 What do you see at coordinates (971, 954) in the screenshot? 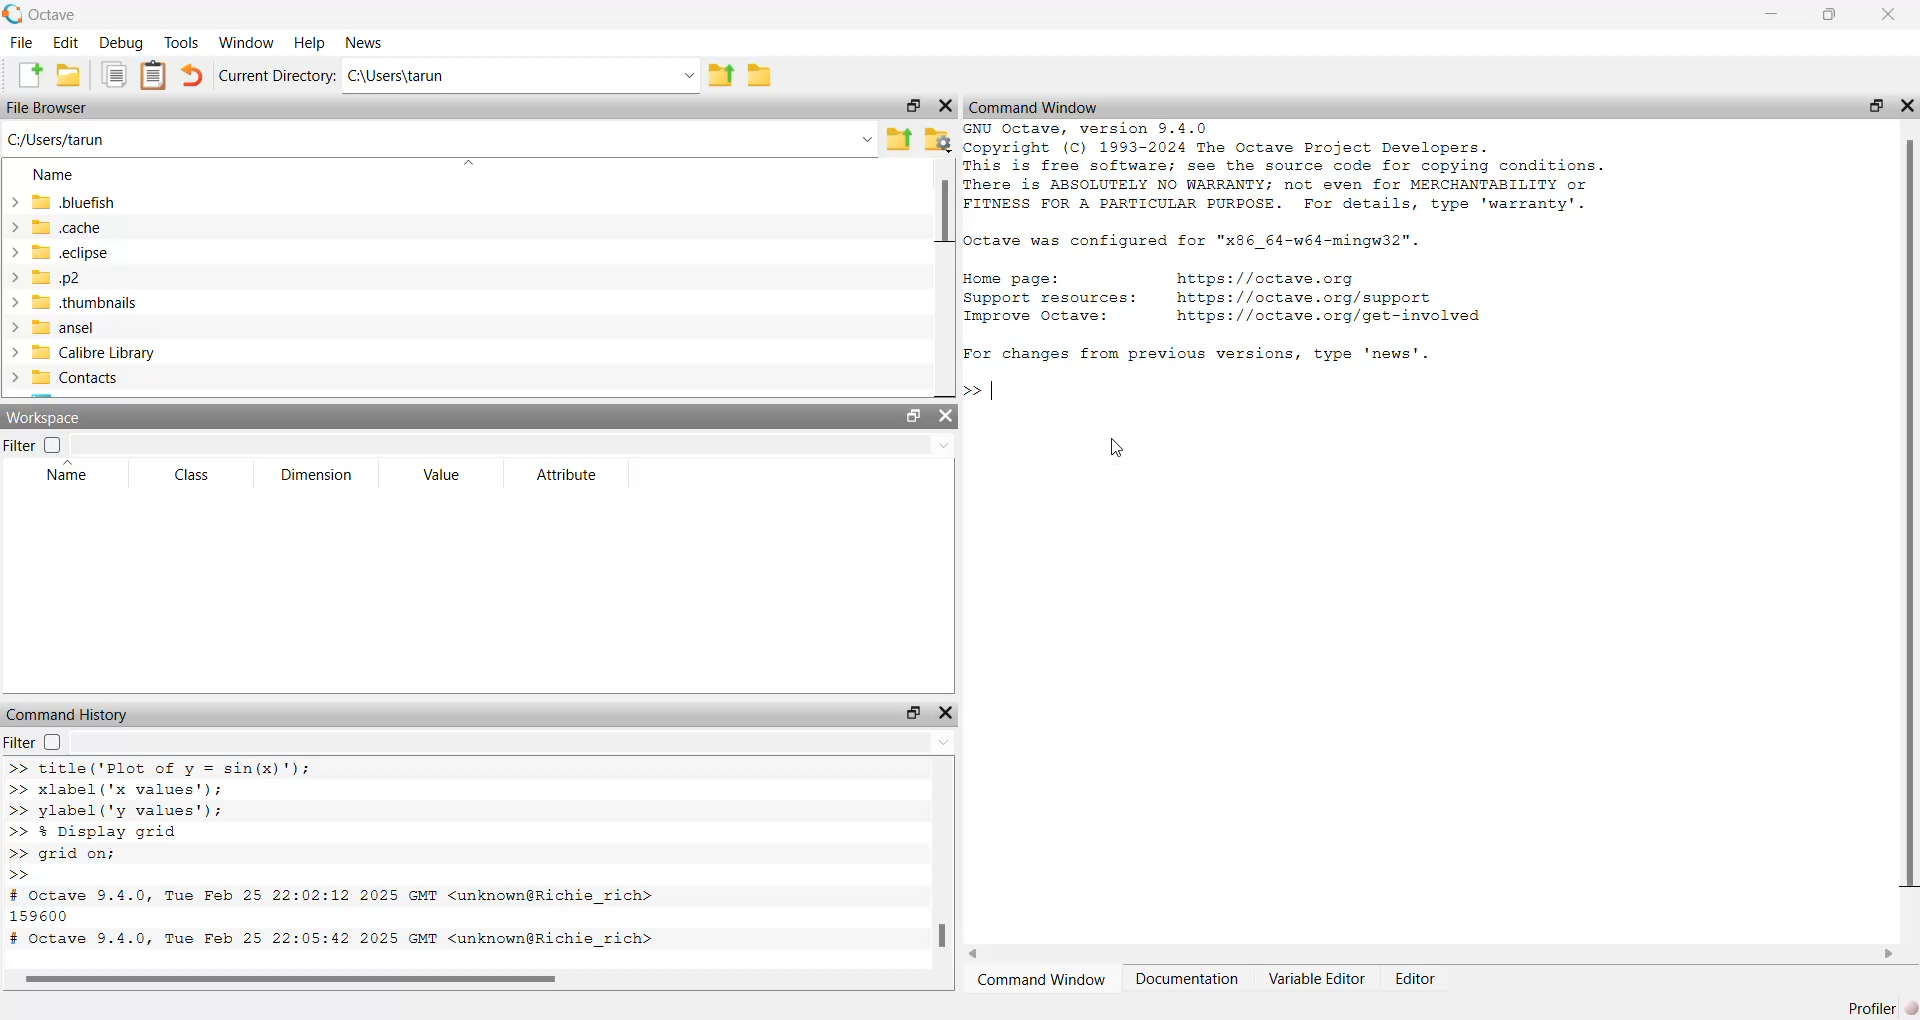
I see `scroll left` at bounding box center [971, 954].